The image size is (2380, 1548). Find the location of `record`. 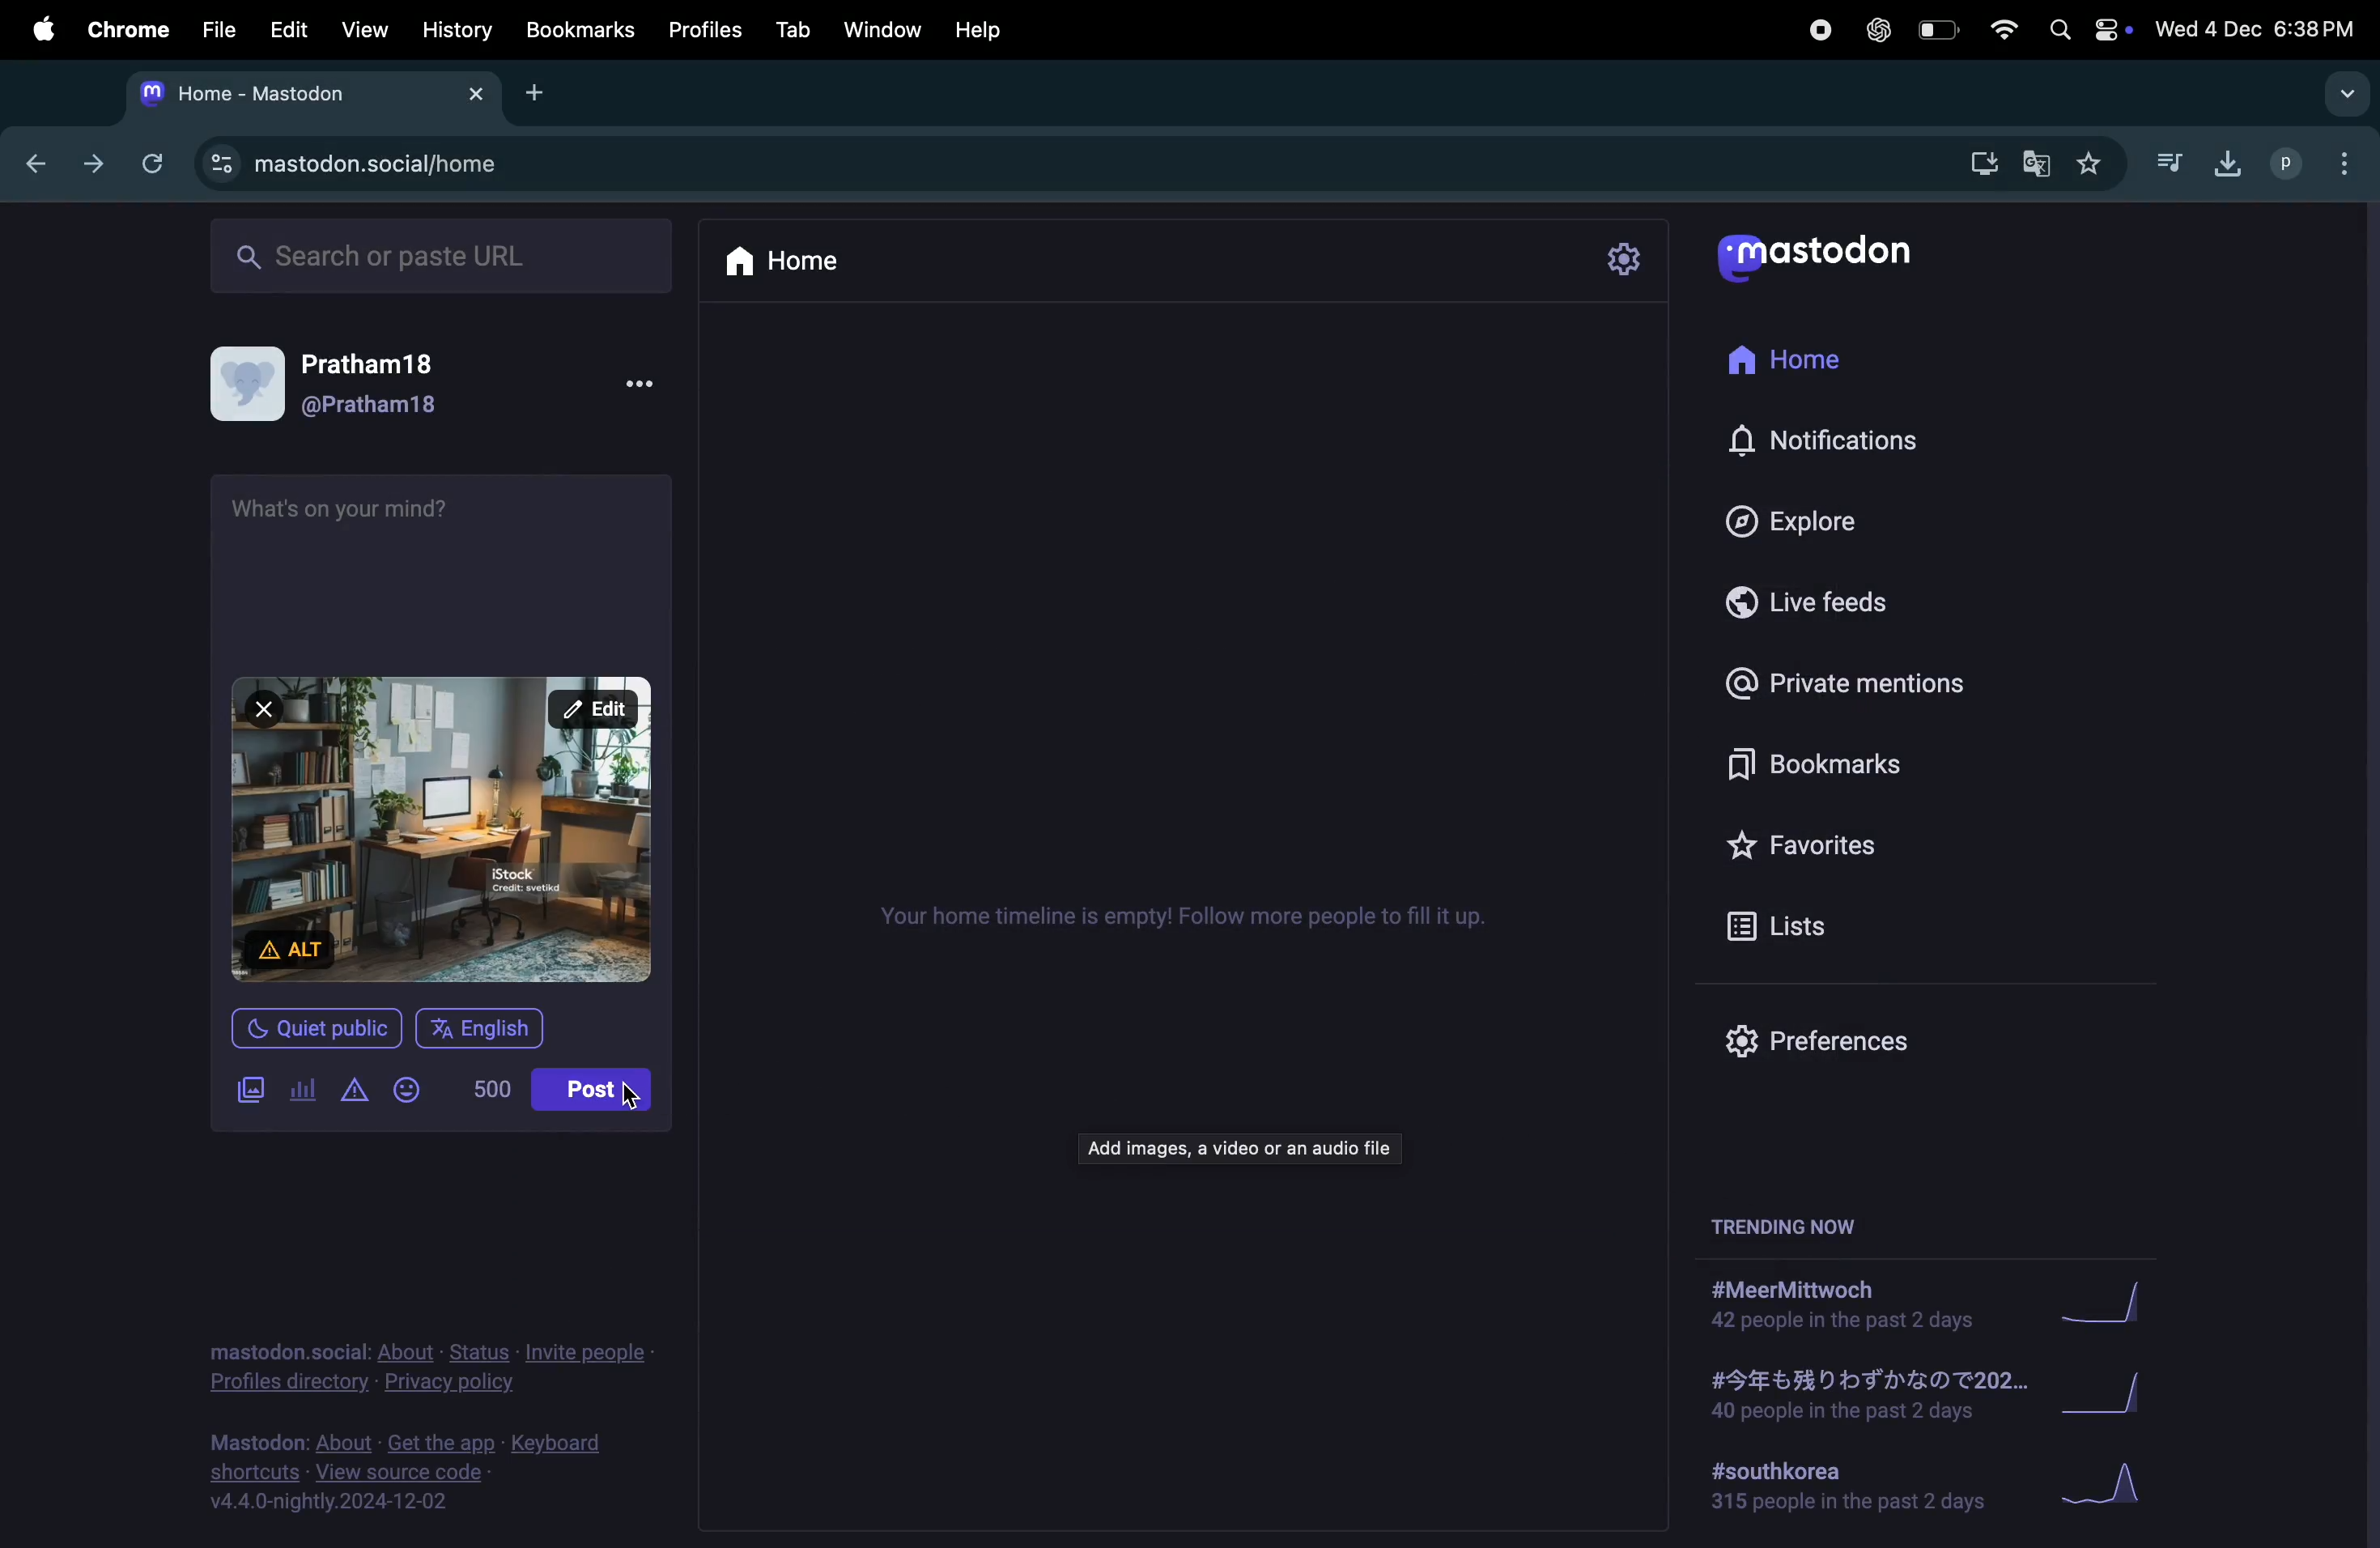

record is located at coordinates (1818, 29).